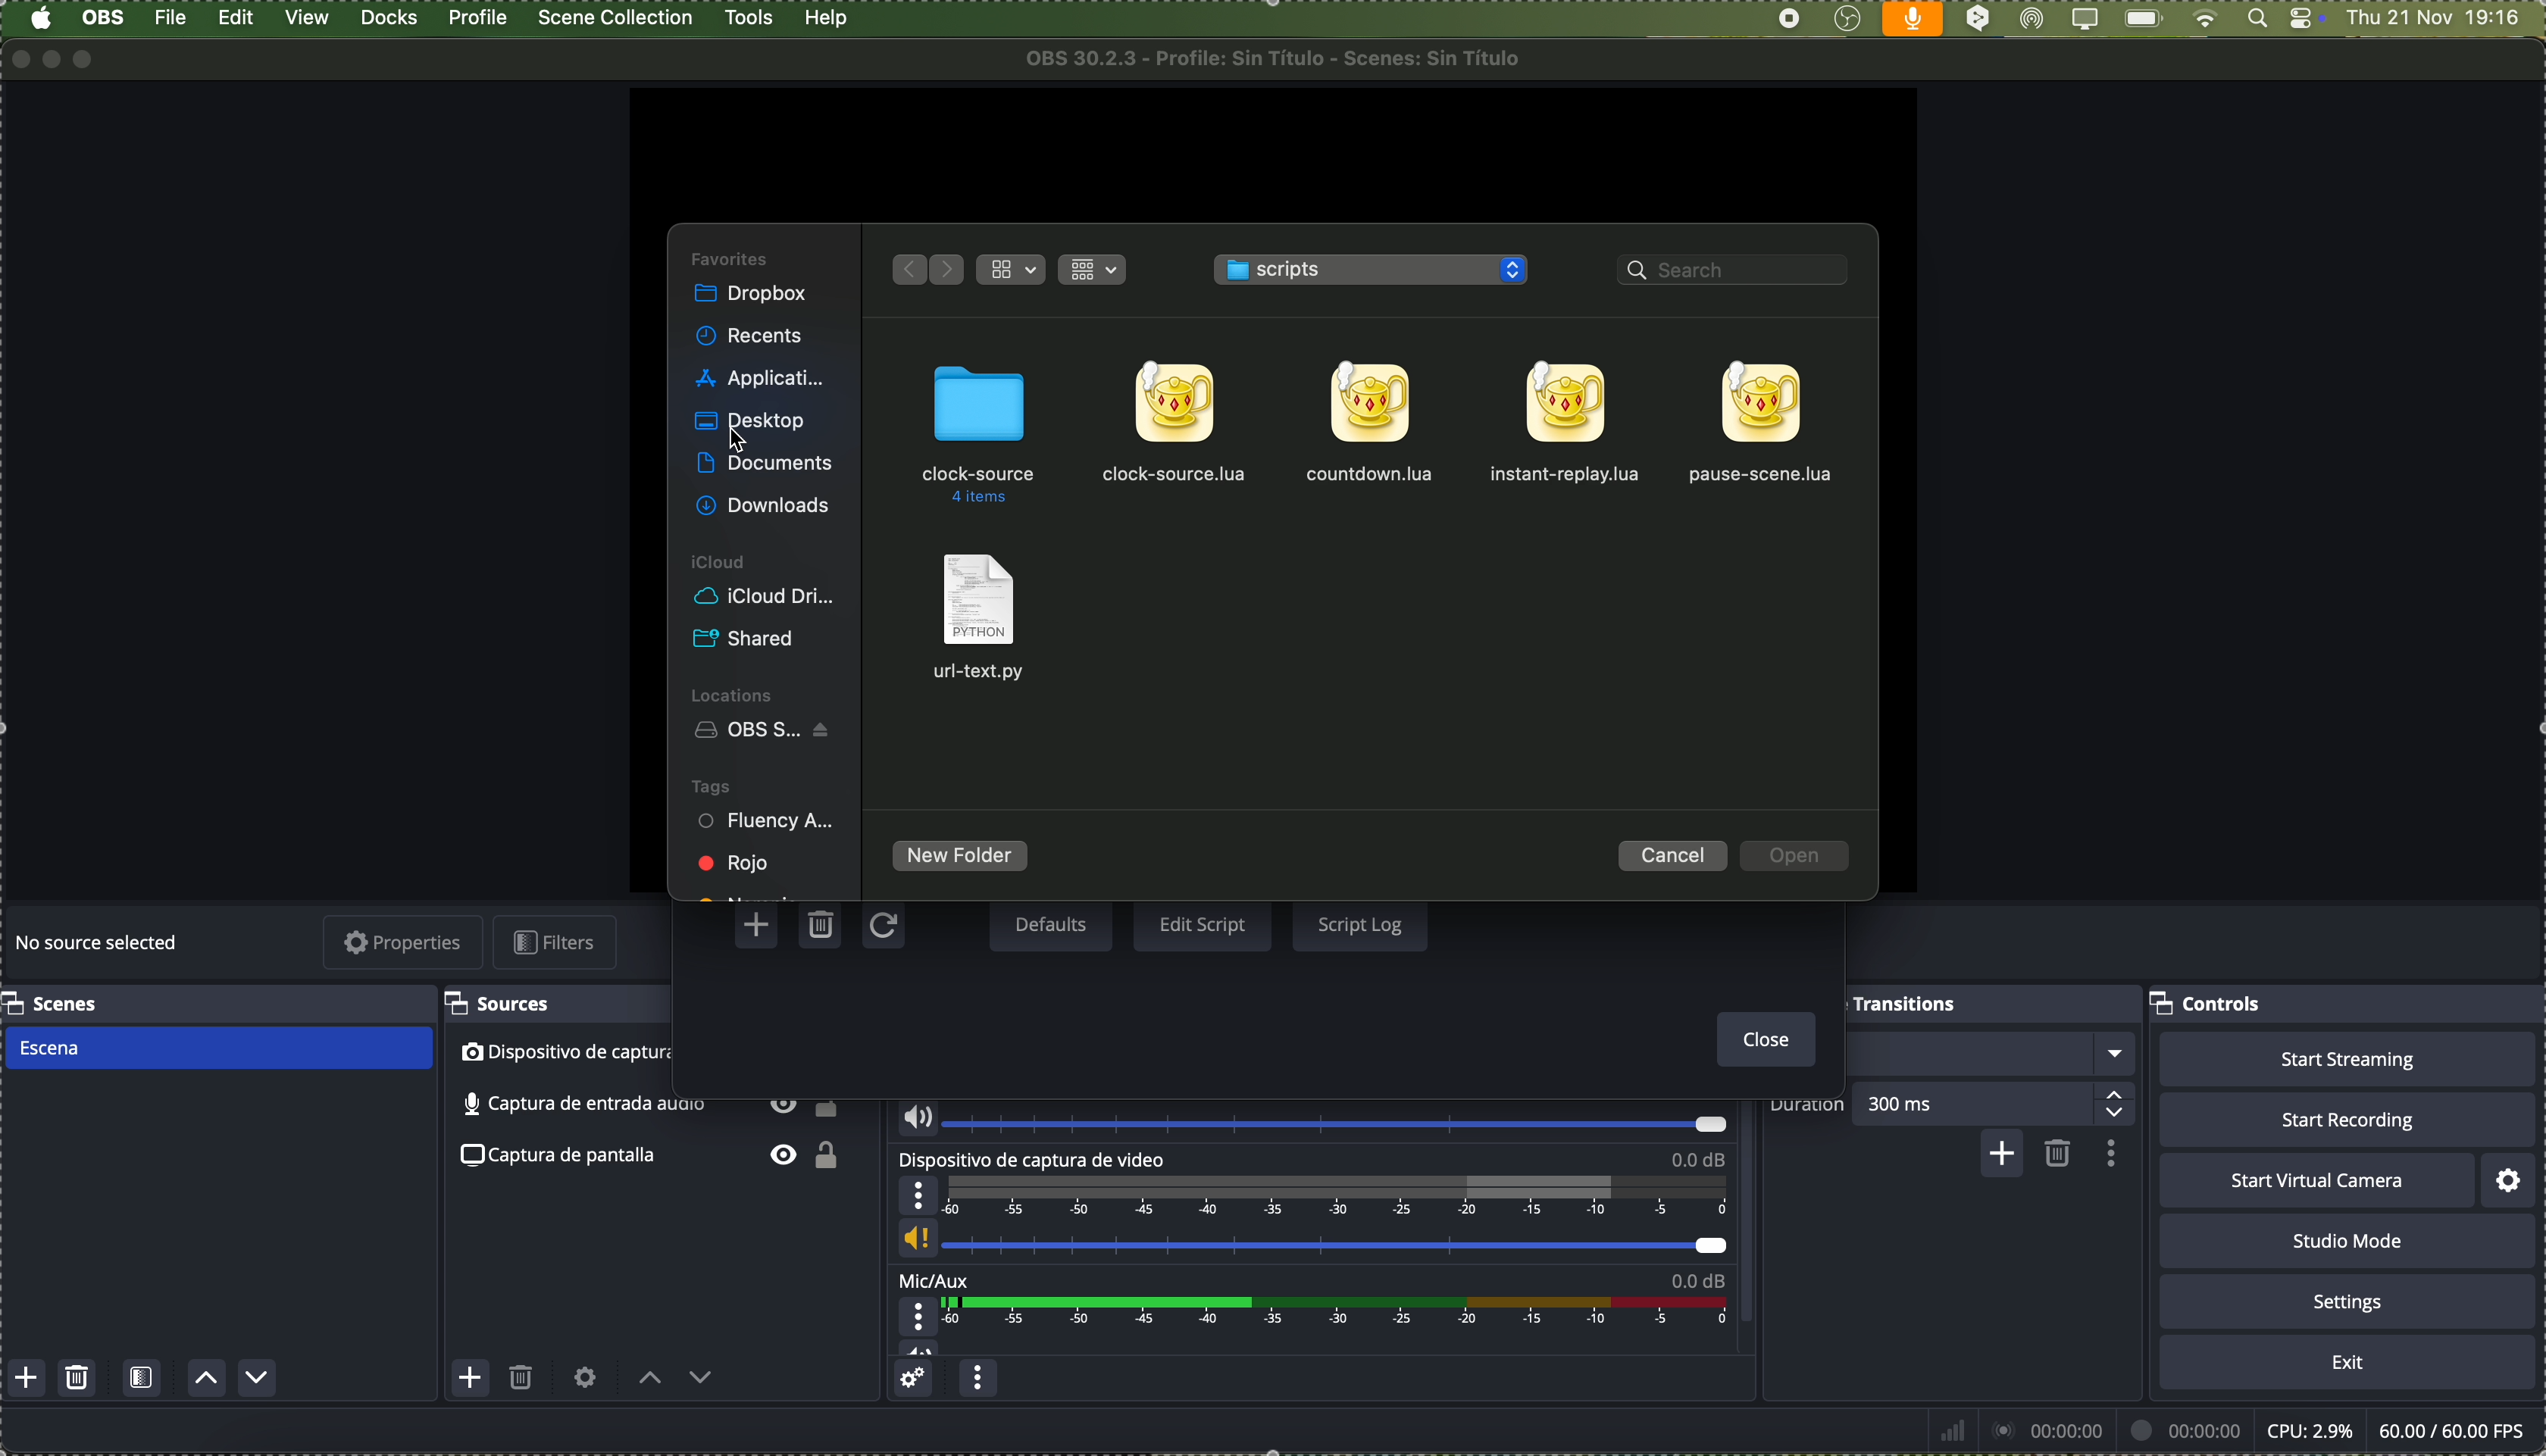 This screenshot has width=2546, height=1456. Describe the element at coordinates (258, 1378) in the screenshot. I see `move scene down` at that location.